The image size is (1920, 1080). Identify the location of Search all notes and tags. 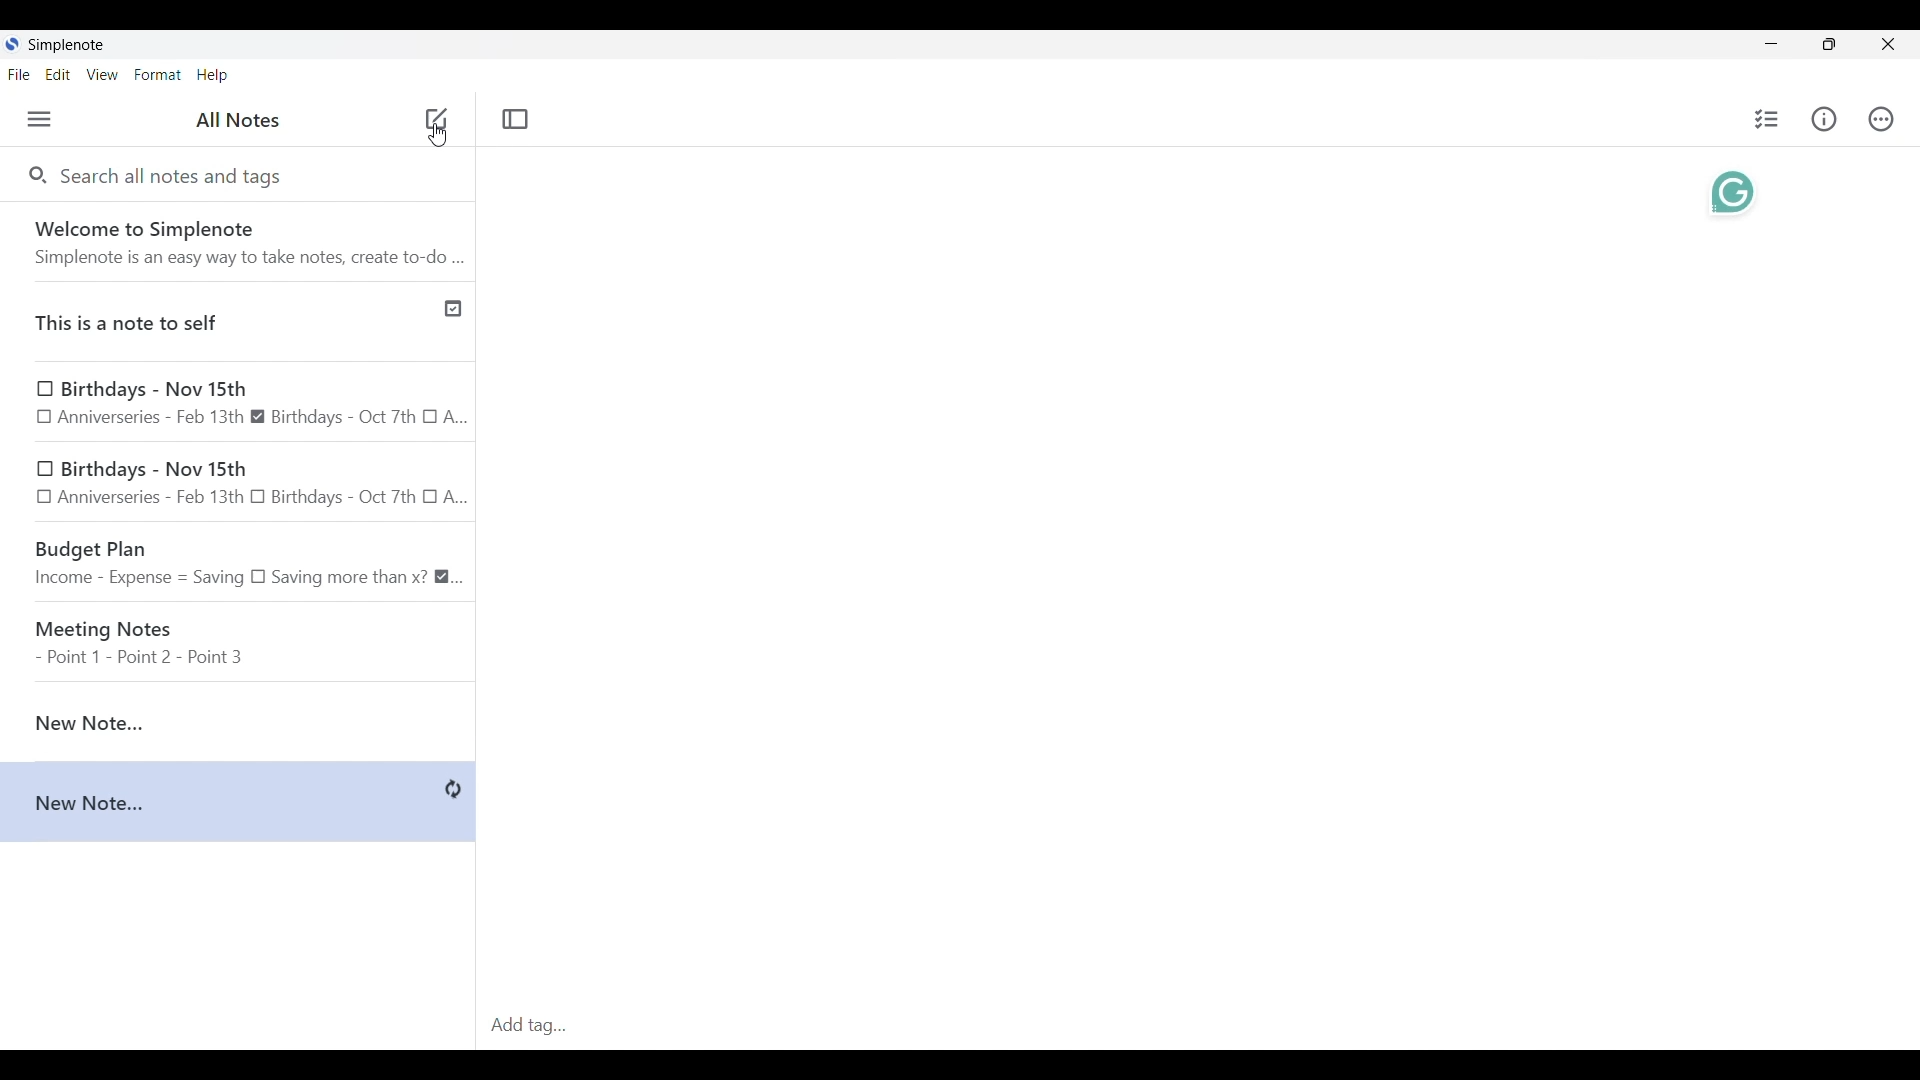
(174, 178).